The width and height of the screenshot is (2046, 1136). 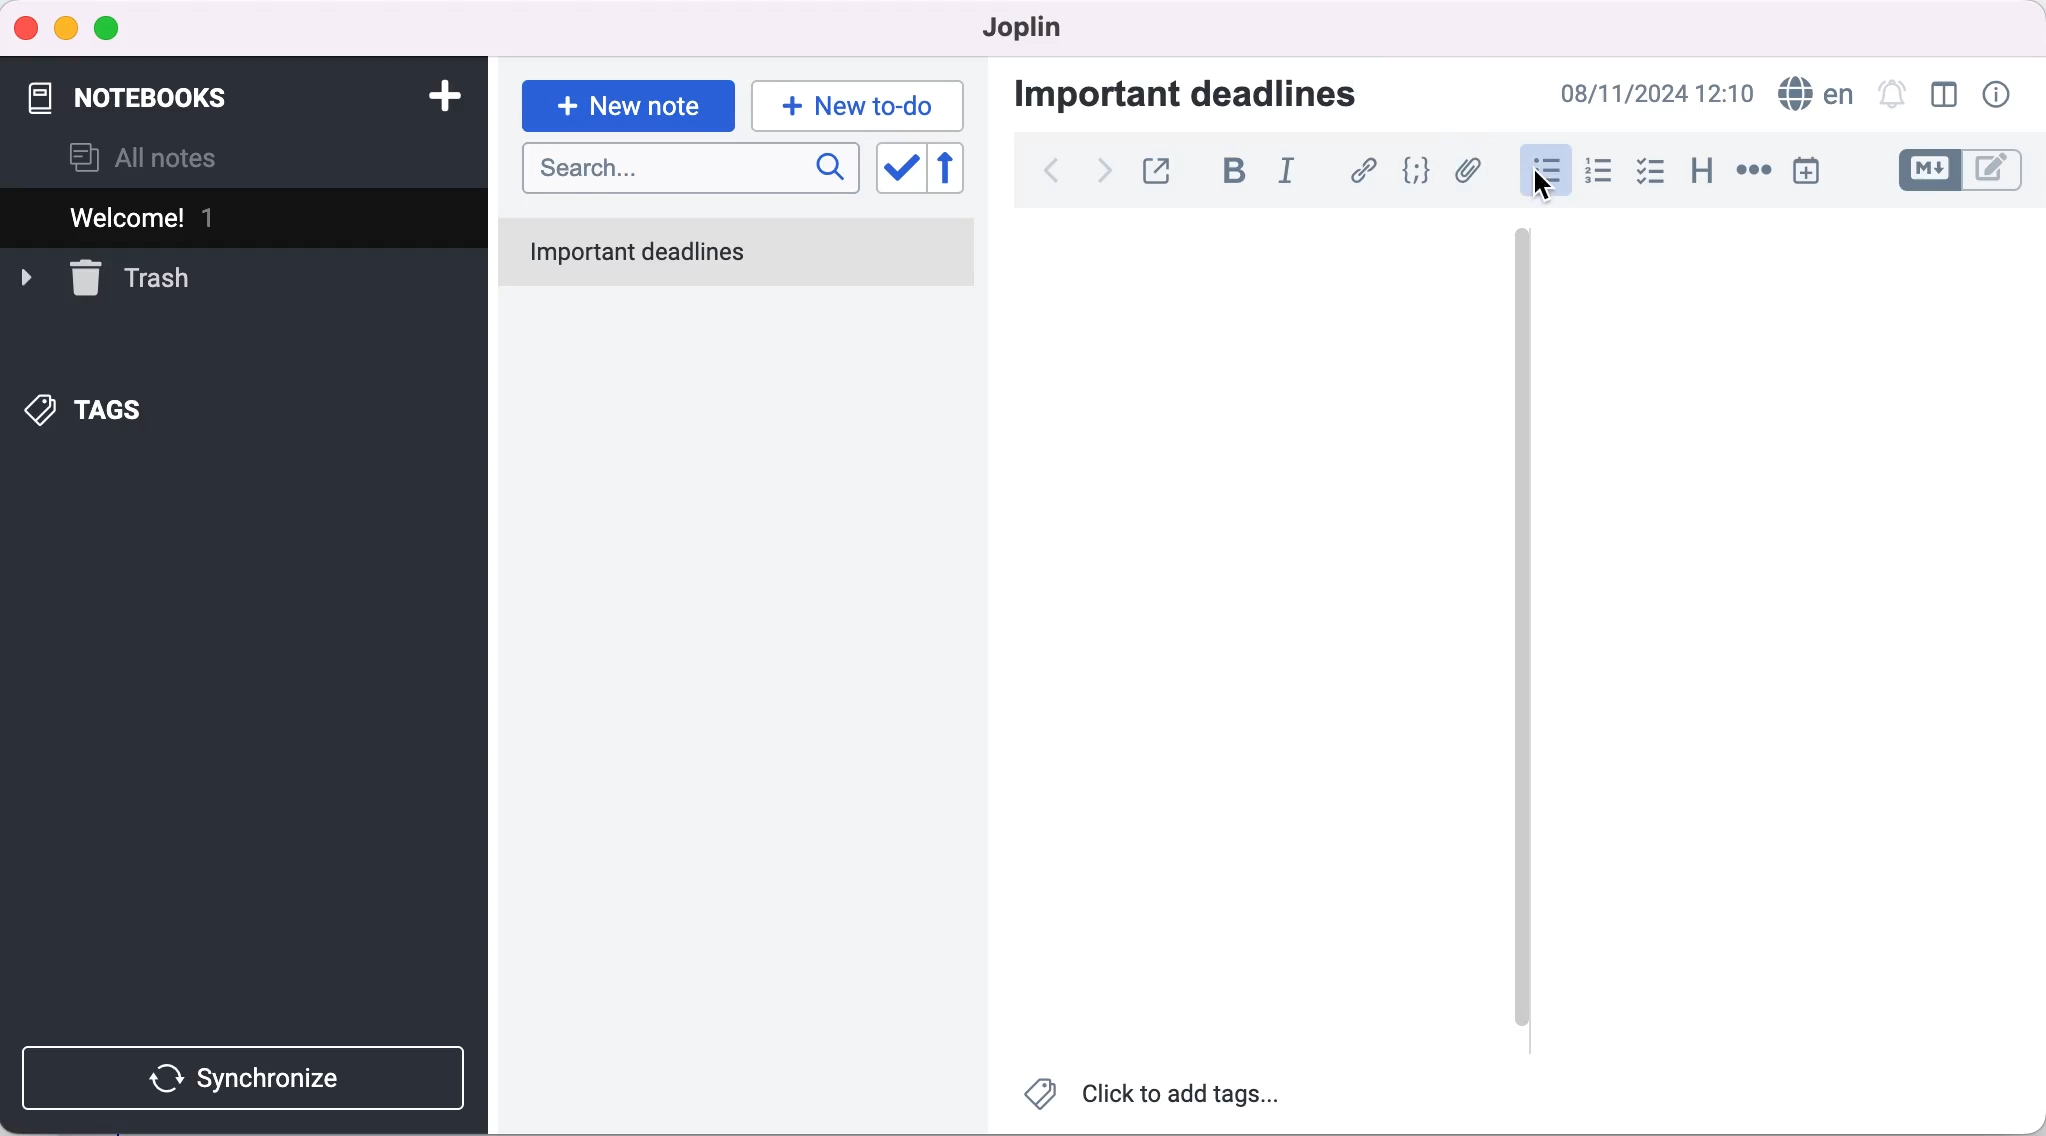 I want to click on attach file, so click(x=1467, y=171).